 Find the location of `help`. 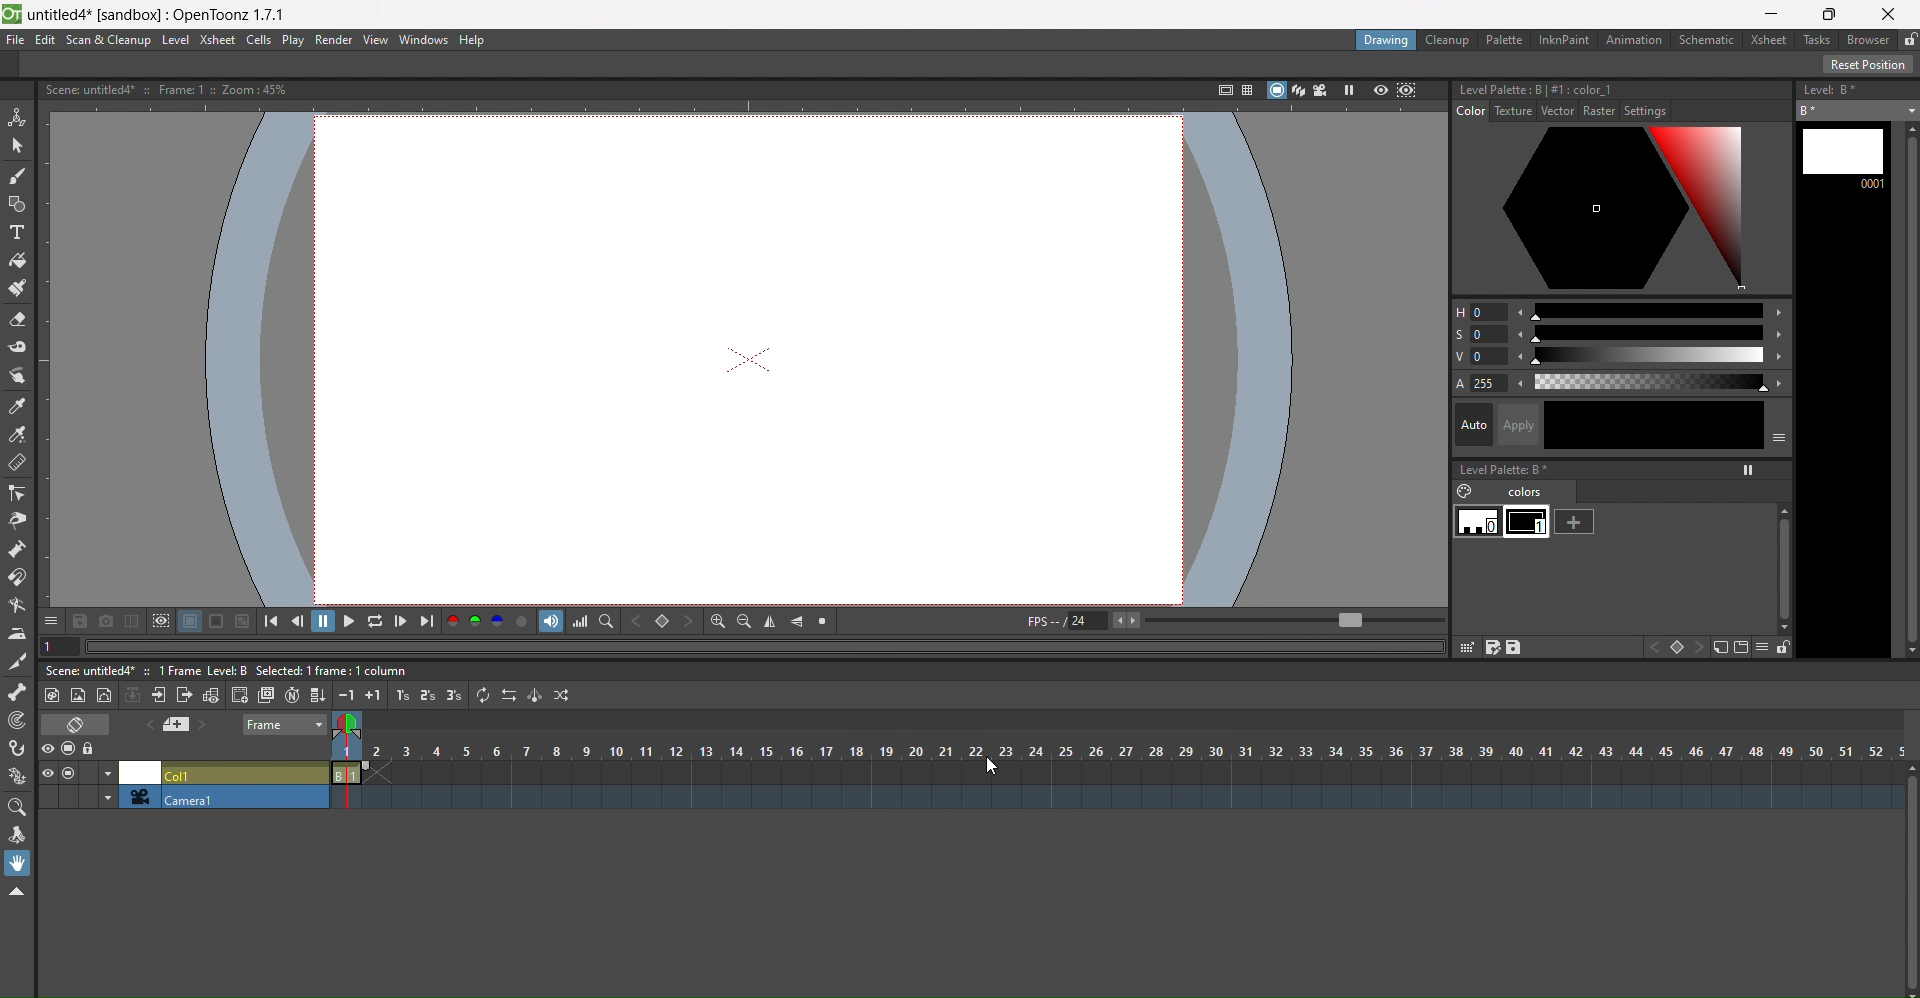

help is located at coordinates (477, 40).